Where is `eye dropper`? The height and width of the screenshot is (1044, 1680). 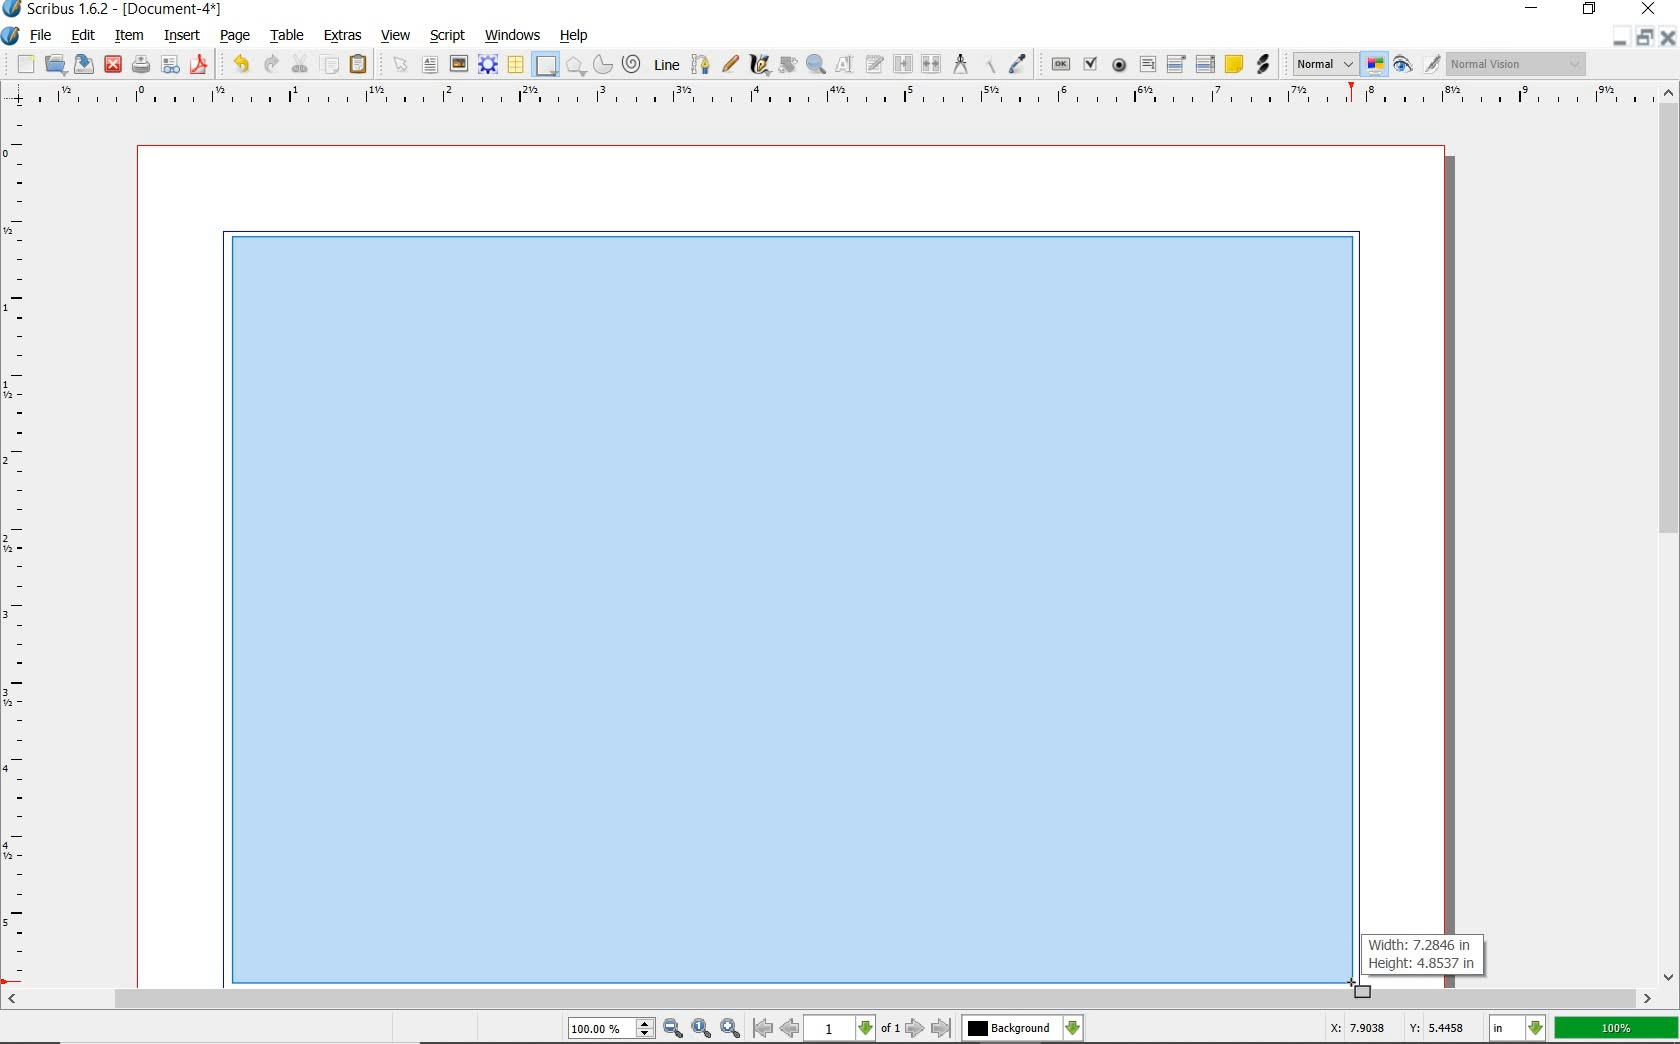 eye dropper is located at coordinates (1018, 61).